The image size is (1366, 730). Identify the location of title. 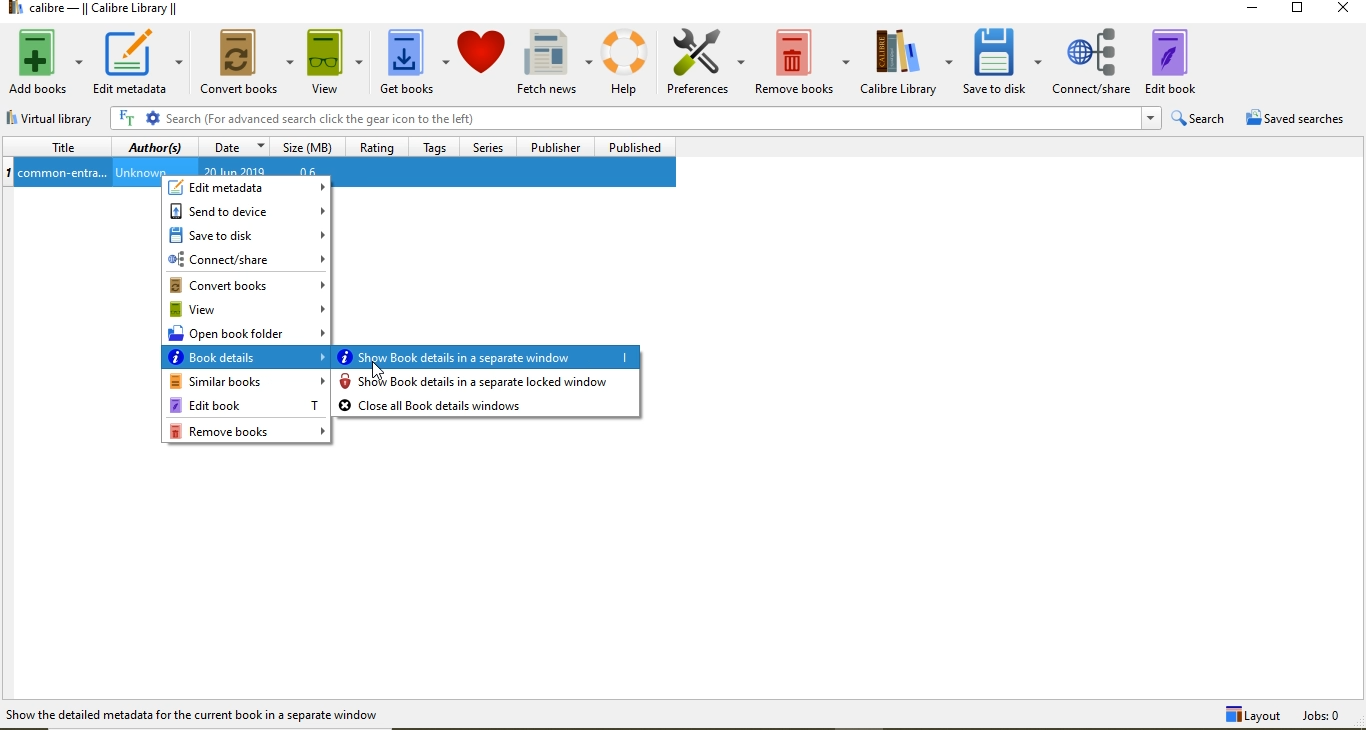
(58, 147).